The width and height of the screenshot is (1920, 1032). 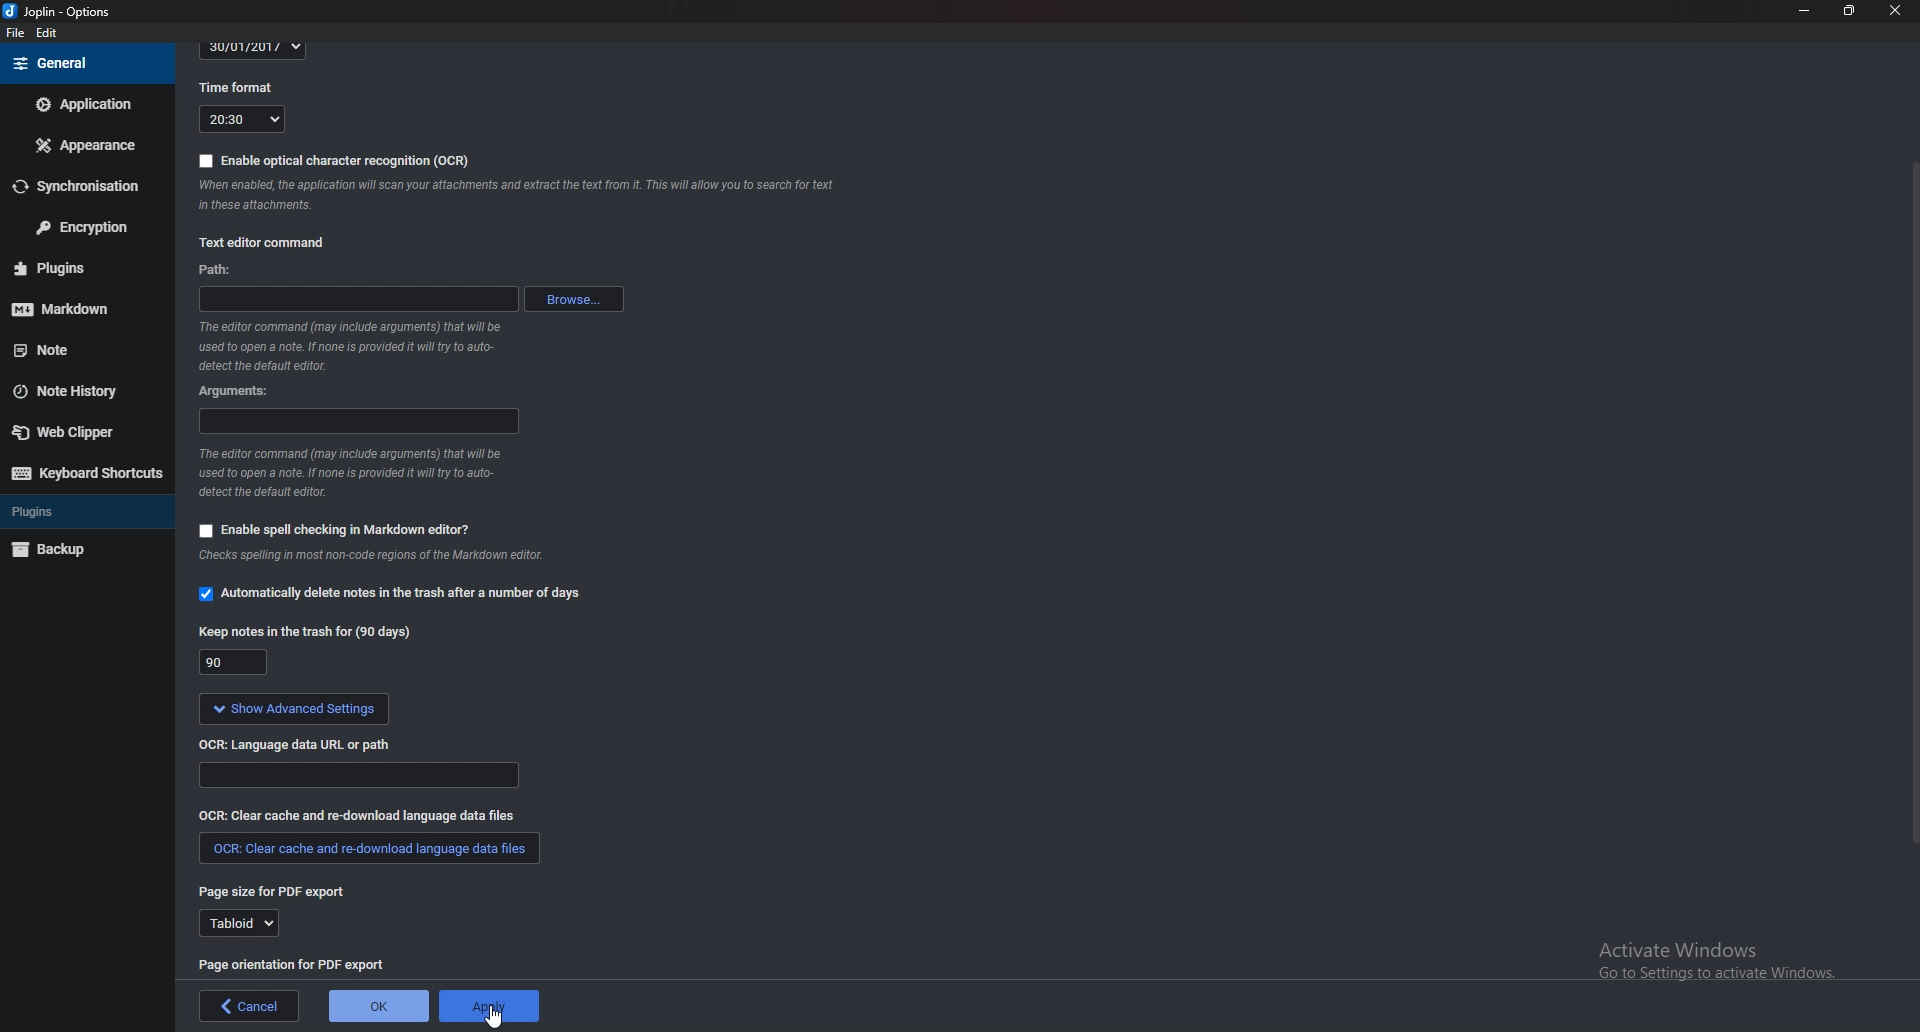 What do you see at coordinates (310, 632) in the screenshot?
I see `Keep notes in the trash for` at bounding box center [310, 632].